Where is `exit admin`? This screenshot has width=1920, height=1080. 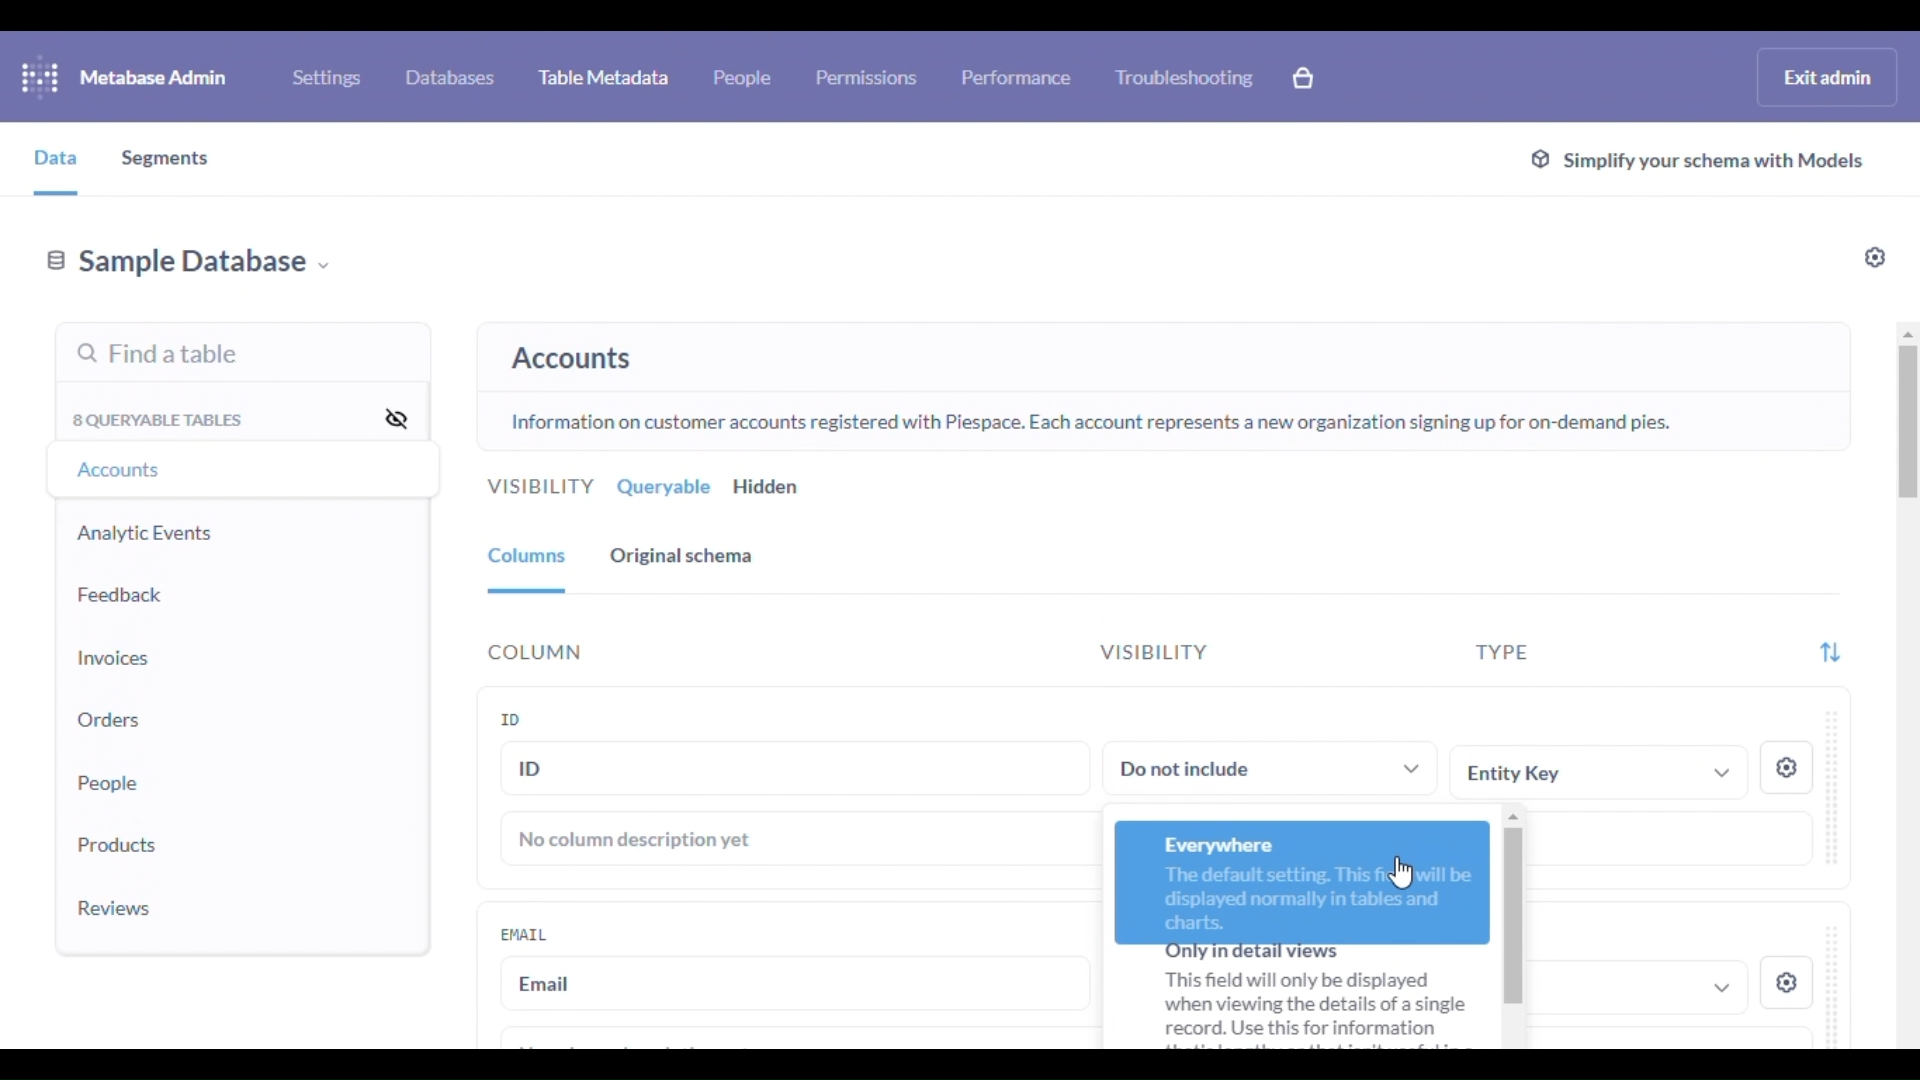
exit admin is located at coordinates (1828, 76).